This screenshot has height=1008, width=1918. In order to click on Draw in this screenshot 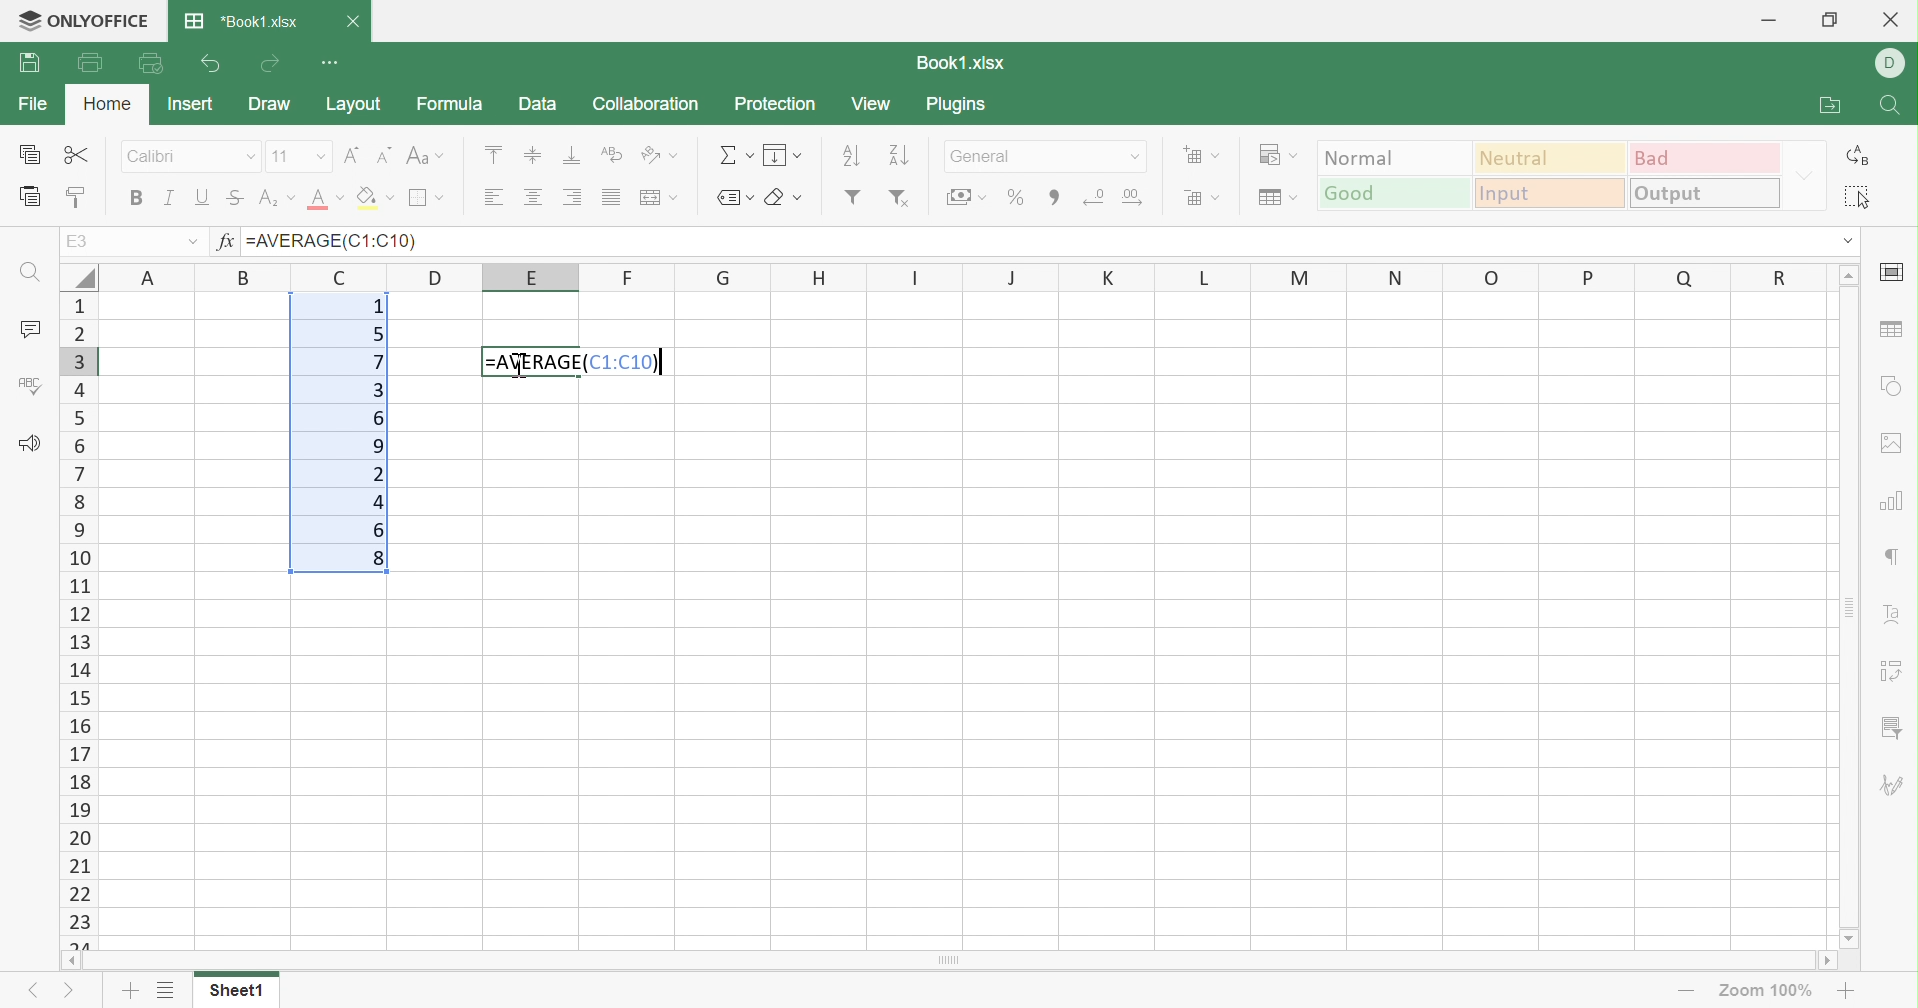, I will do `click(272, 104)`.